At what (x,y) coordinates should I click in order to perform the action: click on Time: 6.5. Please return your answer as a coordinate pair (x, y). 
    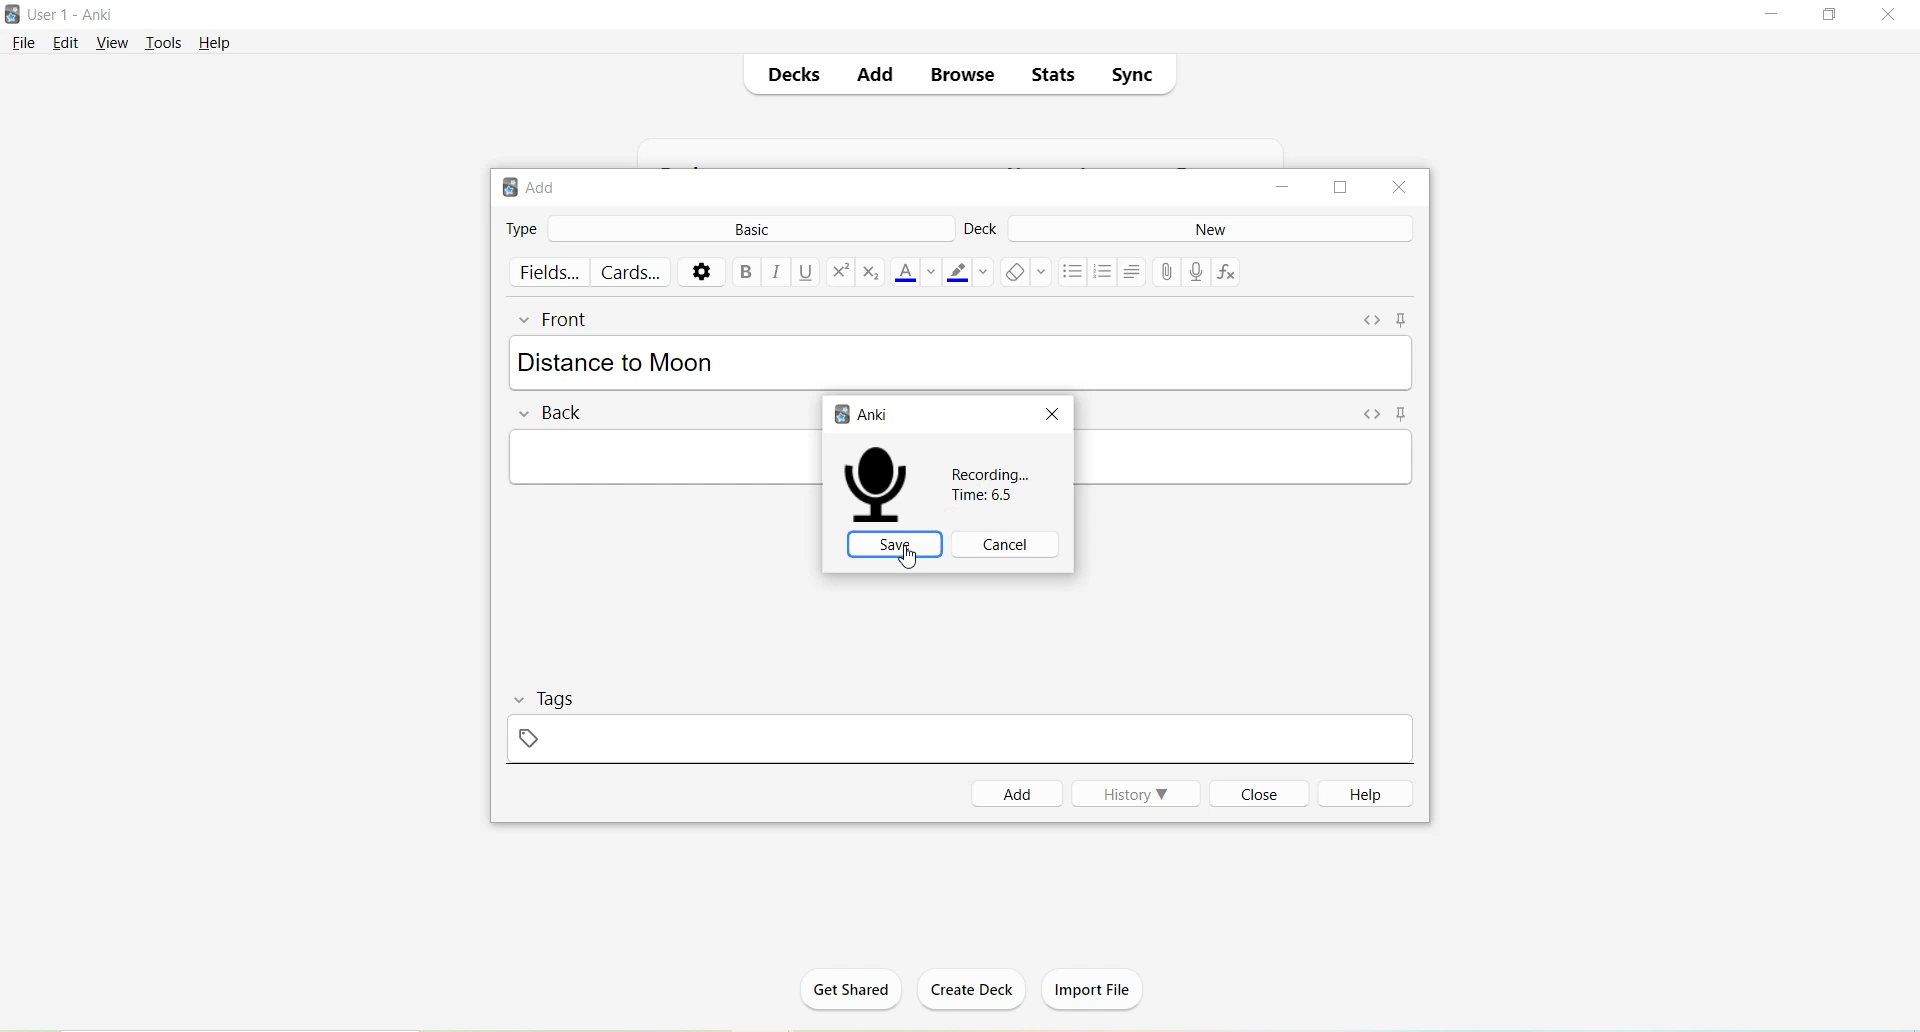
    Looking at the image, I should click on (993, 496).